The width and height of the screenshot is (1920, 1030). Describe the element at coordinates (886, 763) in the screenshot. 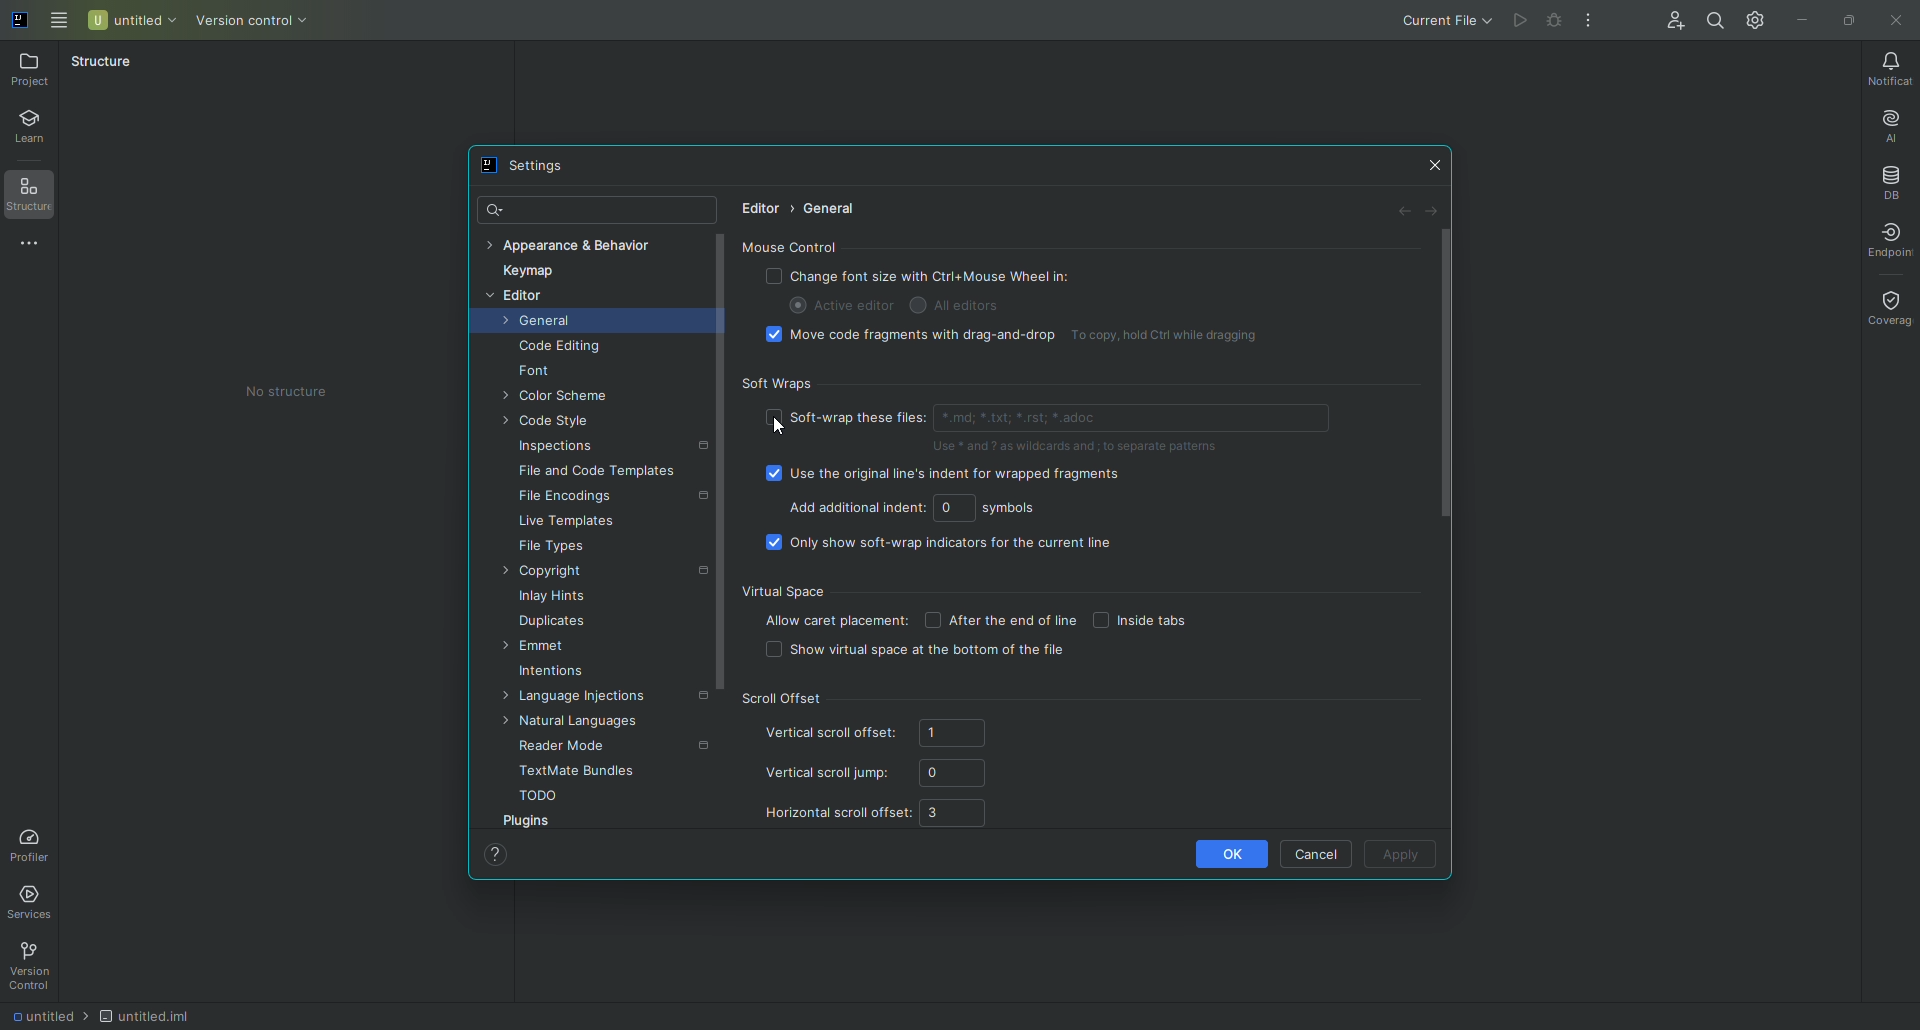

I see `Vertical and horizontal scroll details` at that location.